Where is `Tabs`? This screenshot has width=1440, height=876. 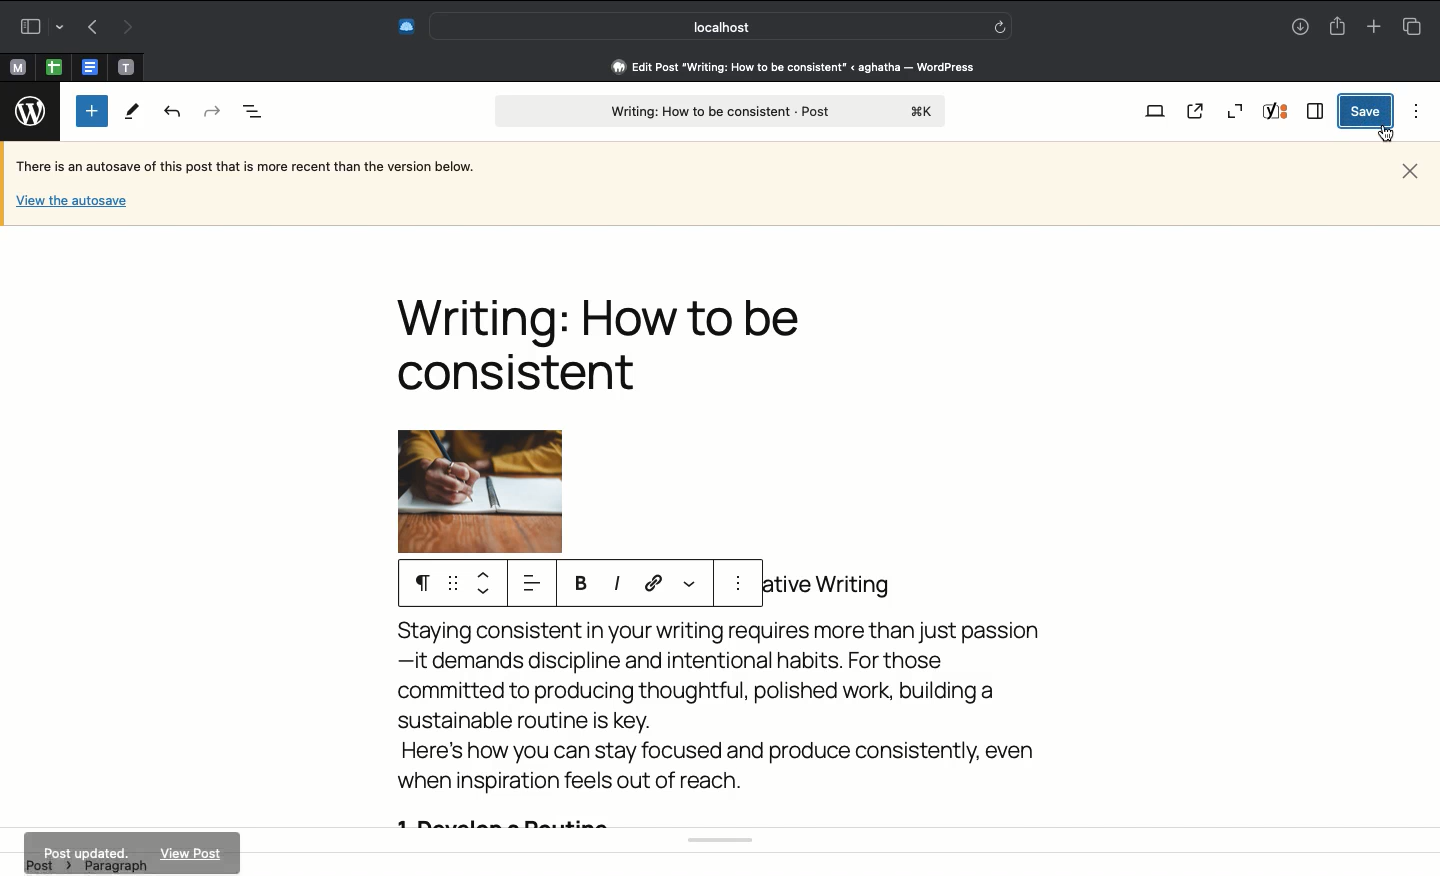 Tabs is located at coordinates (1411, 26).